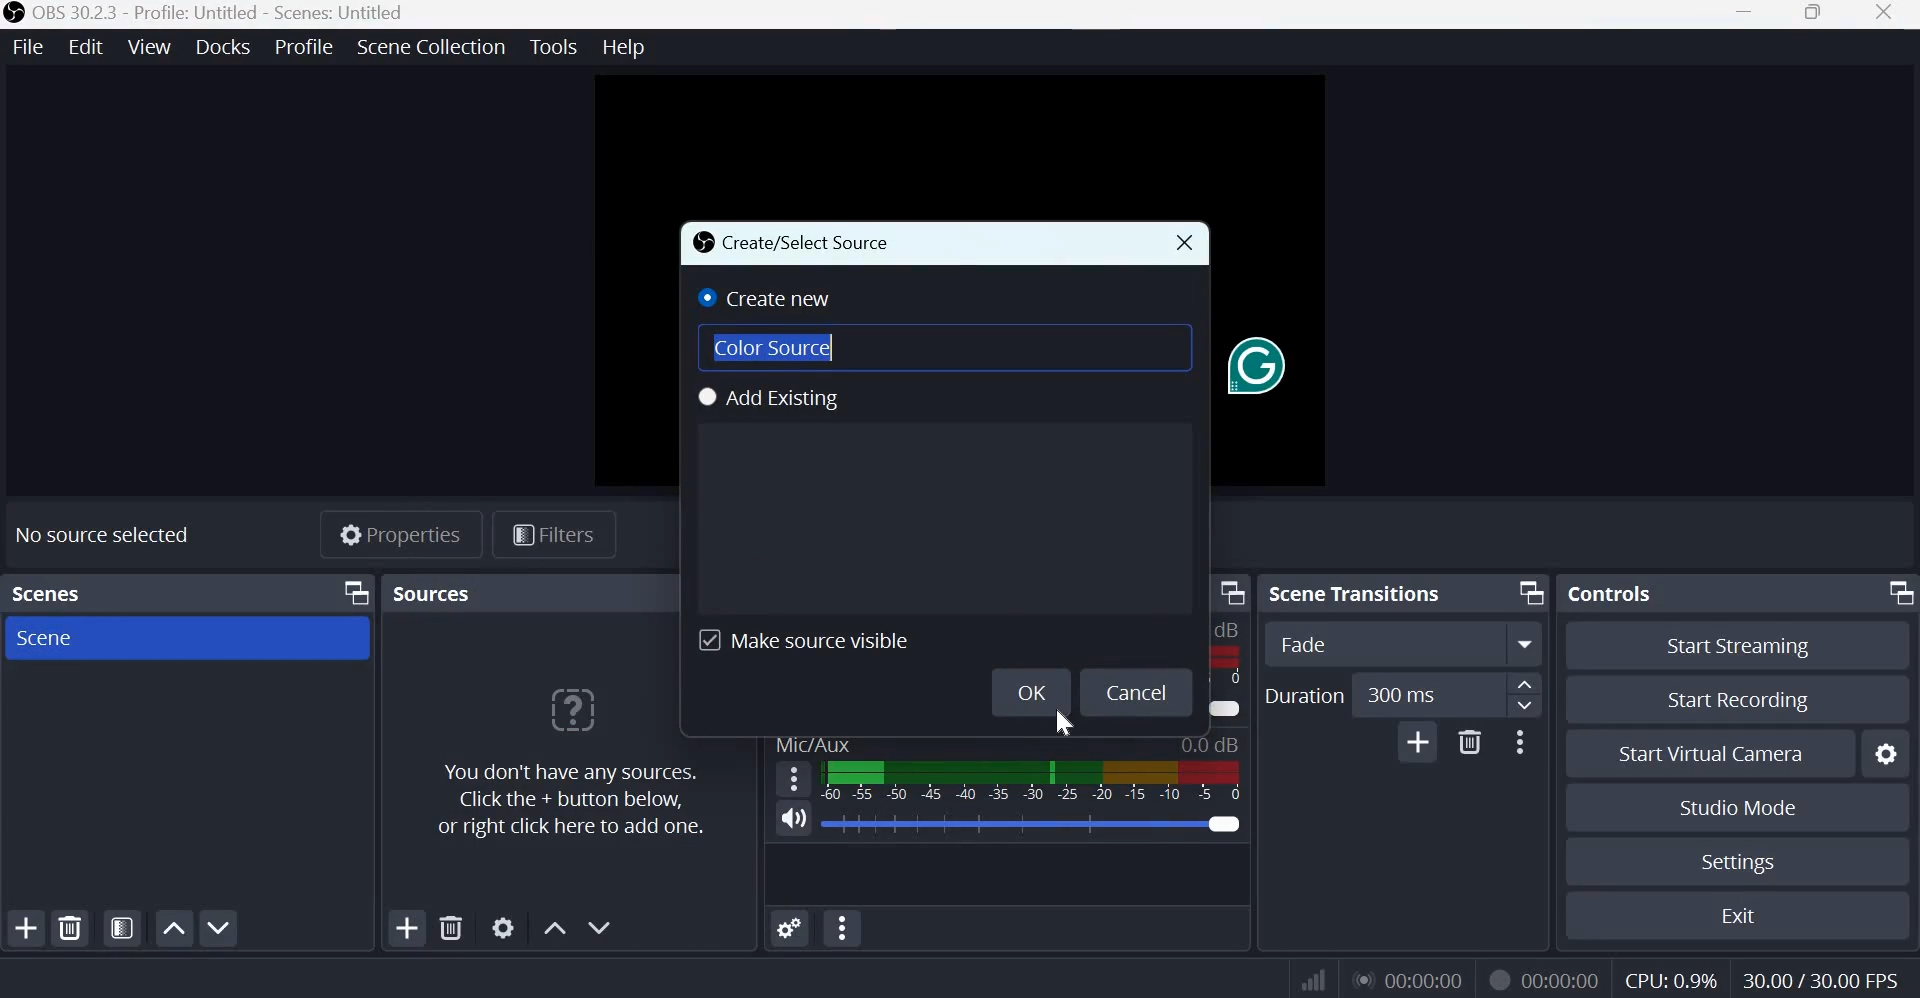  What do you see at coordinates (122, 929) in the screenshot?
I see `Open scene filters` at bounding box center [122, 929].